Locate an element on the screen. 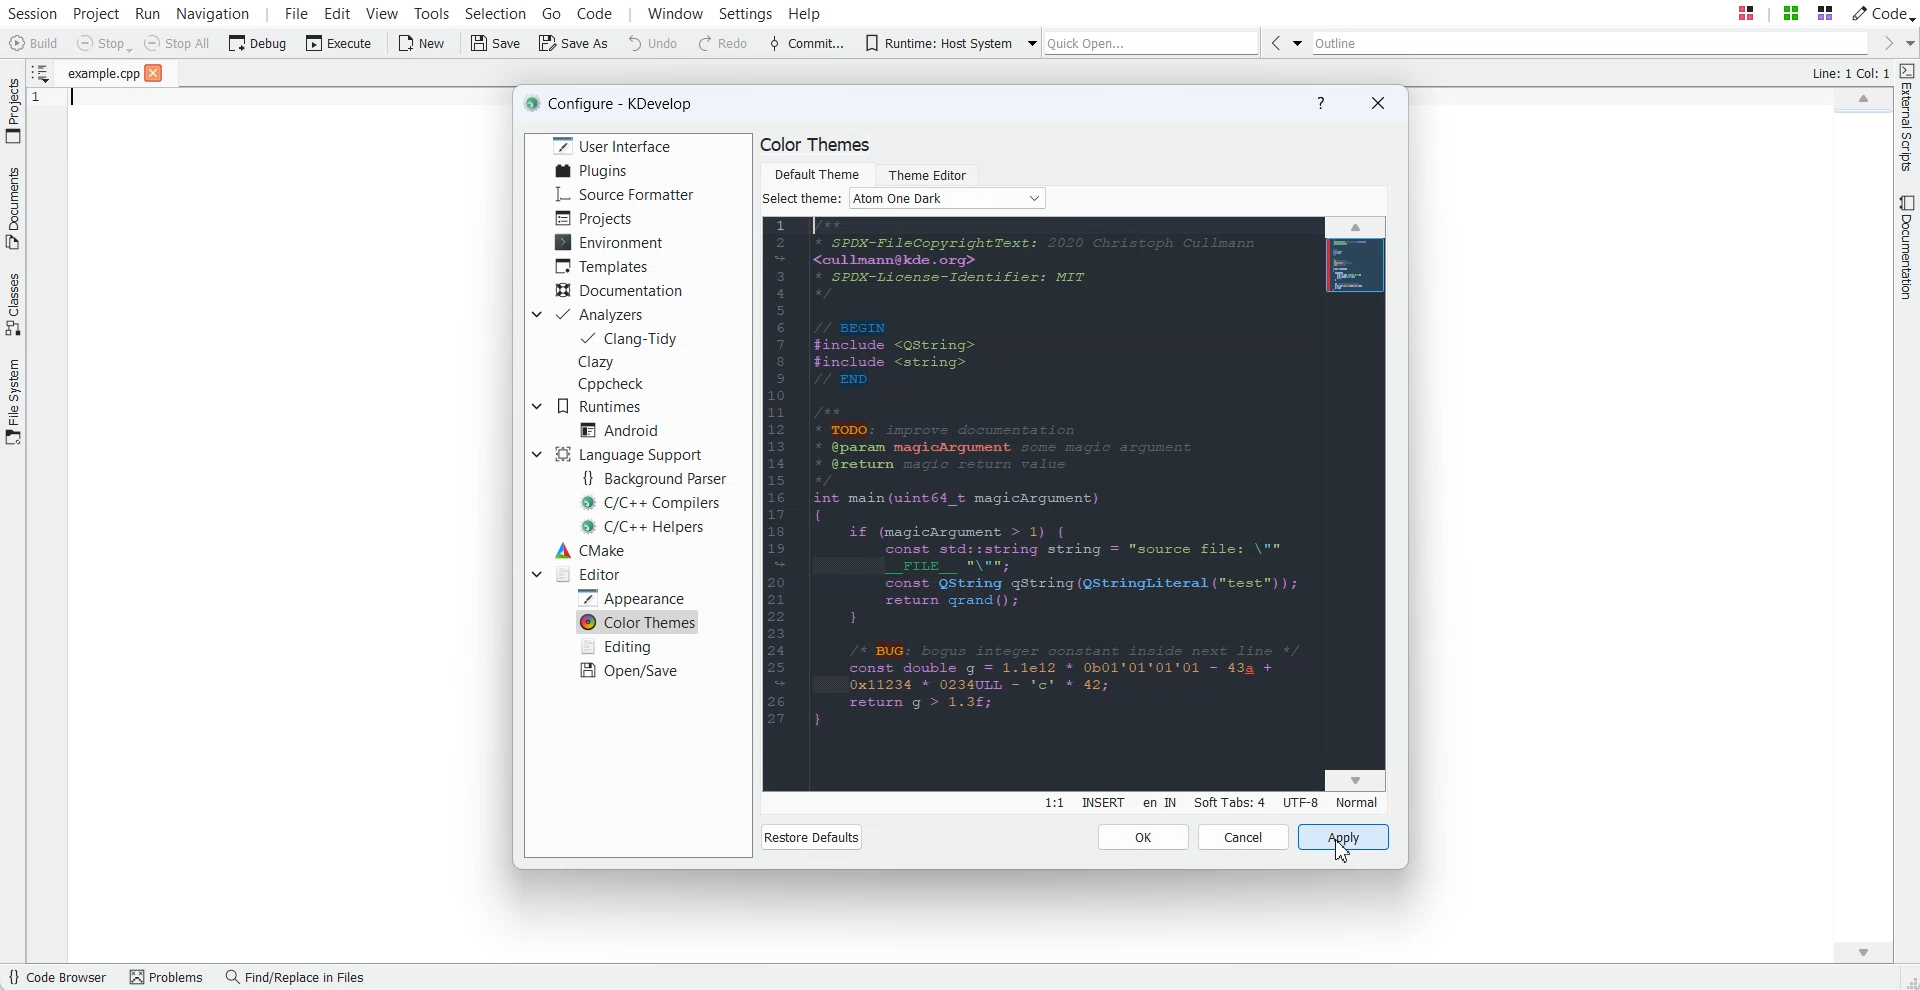 This screenshot has width=1920, height=990. Debug is located at coordinates (258, 42).